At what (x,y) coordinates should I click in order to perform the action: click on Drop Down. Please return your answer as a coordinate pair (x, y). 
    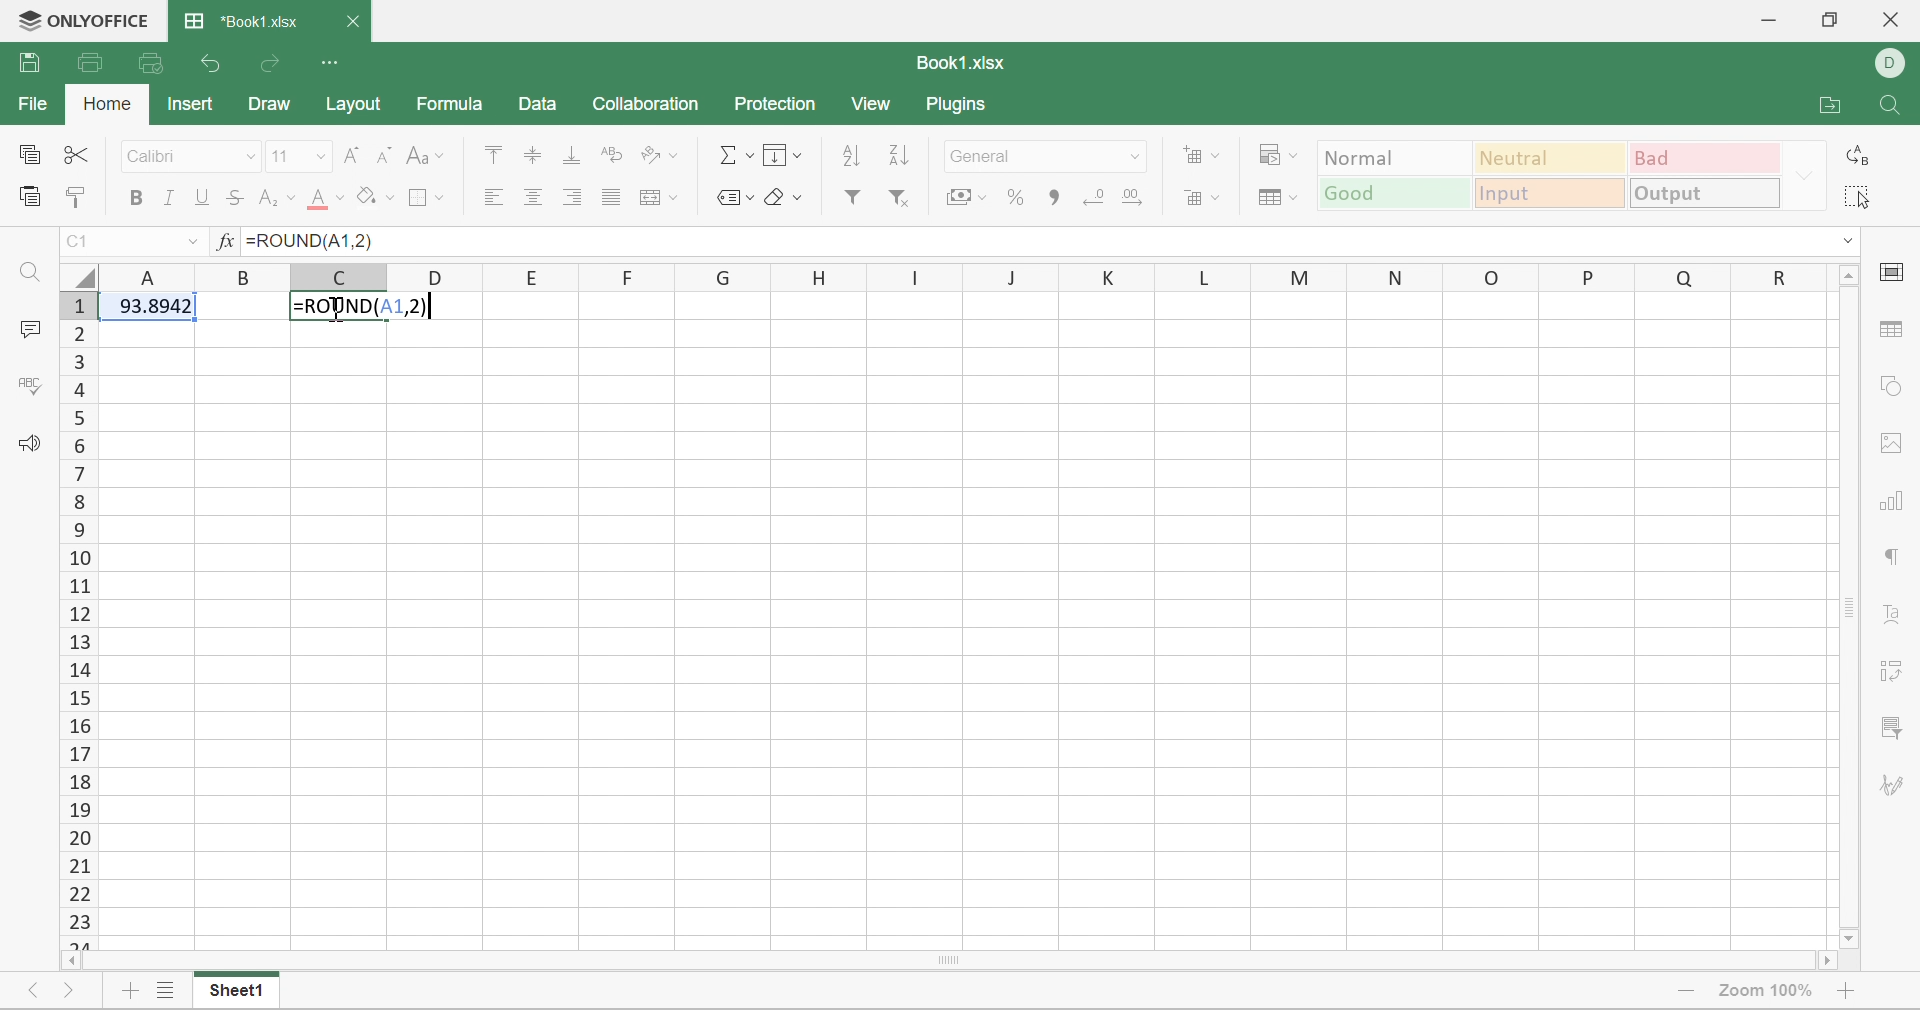
    Looking at the image, I should click on (1134, 154).